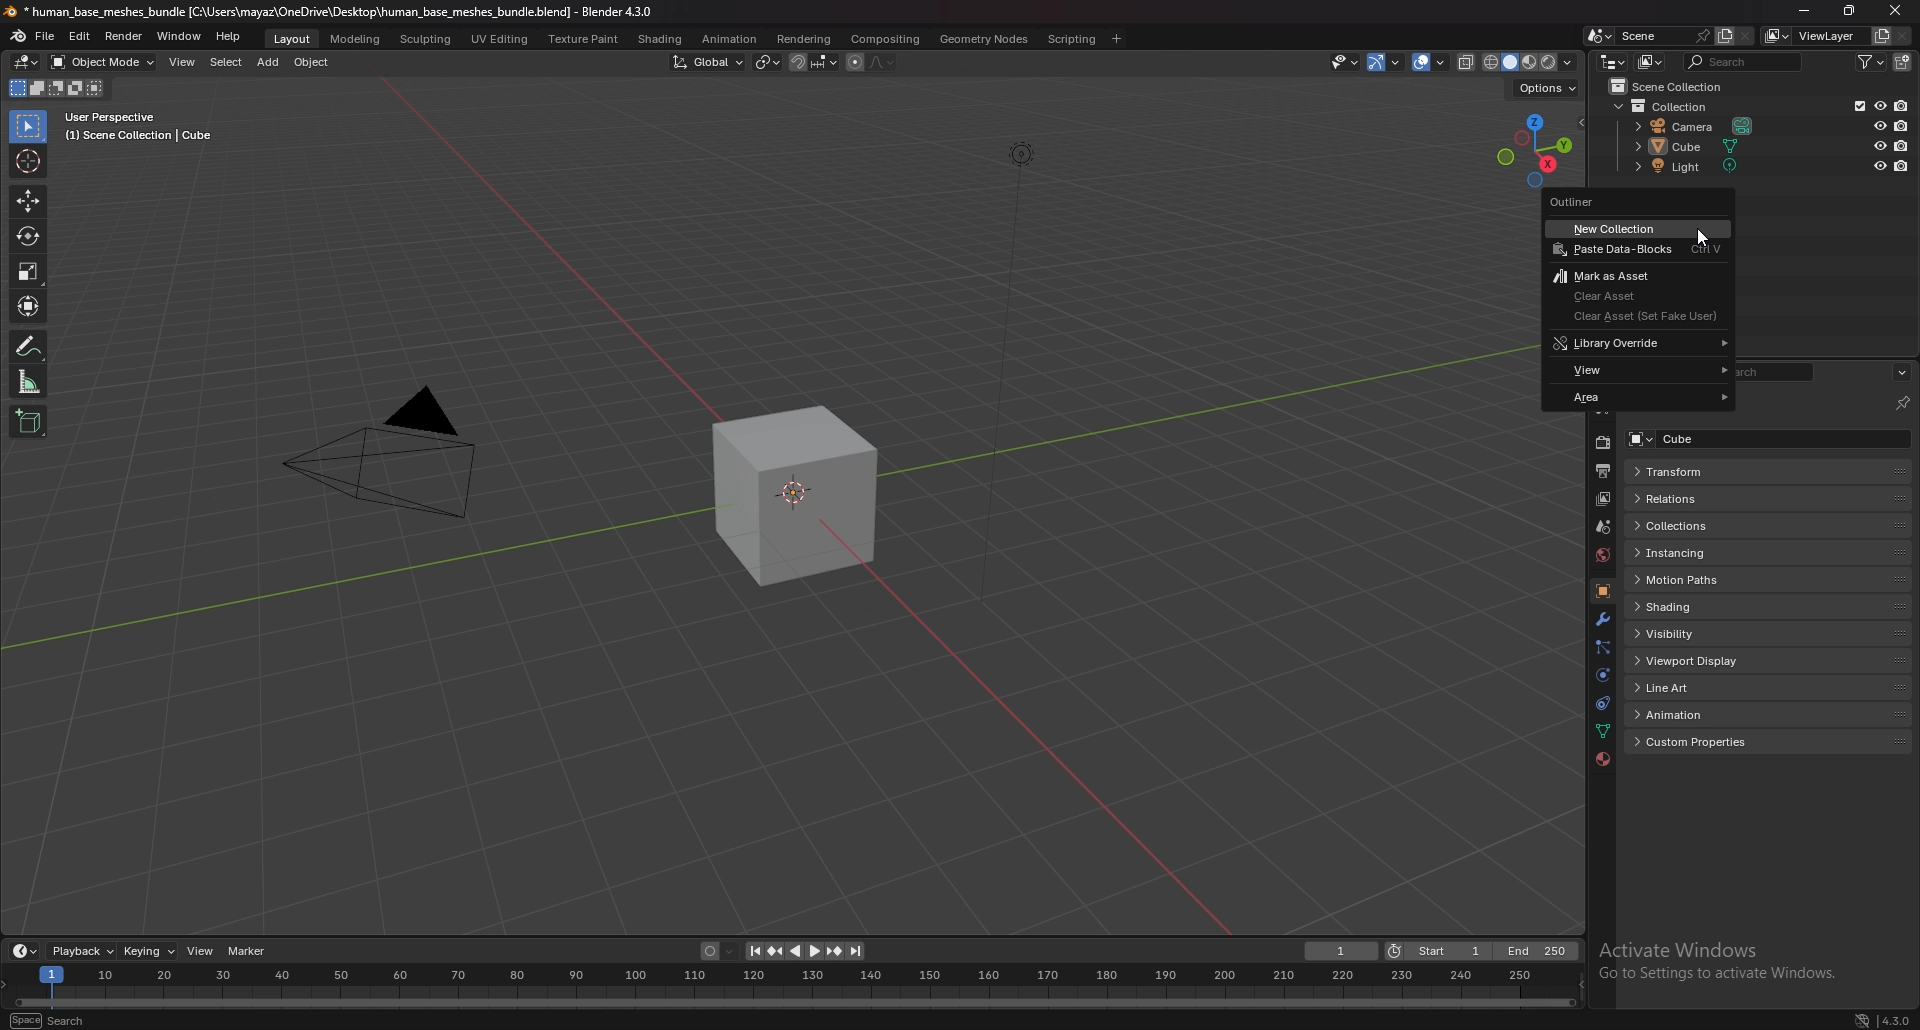  What do you see at coordinates (1905, 61) in the screenshot?
I see `new collection` at bounding box center [1905, 61].